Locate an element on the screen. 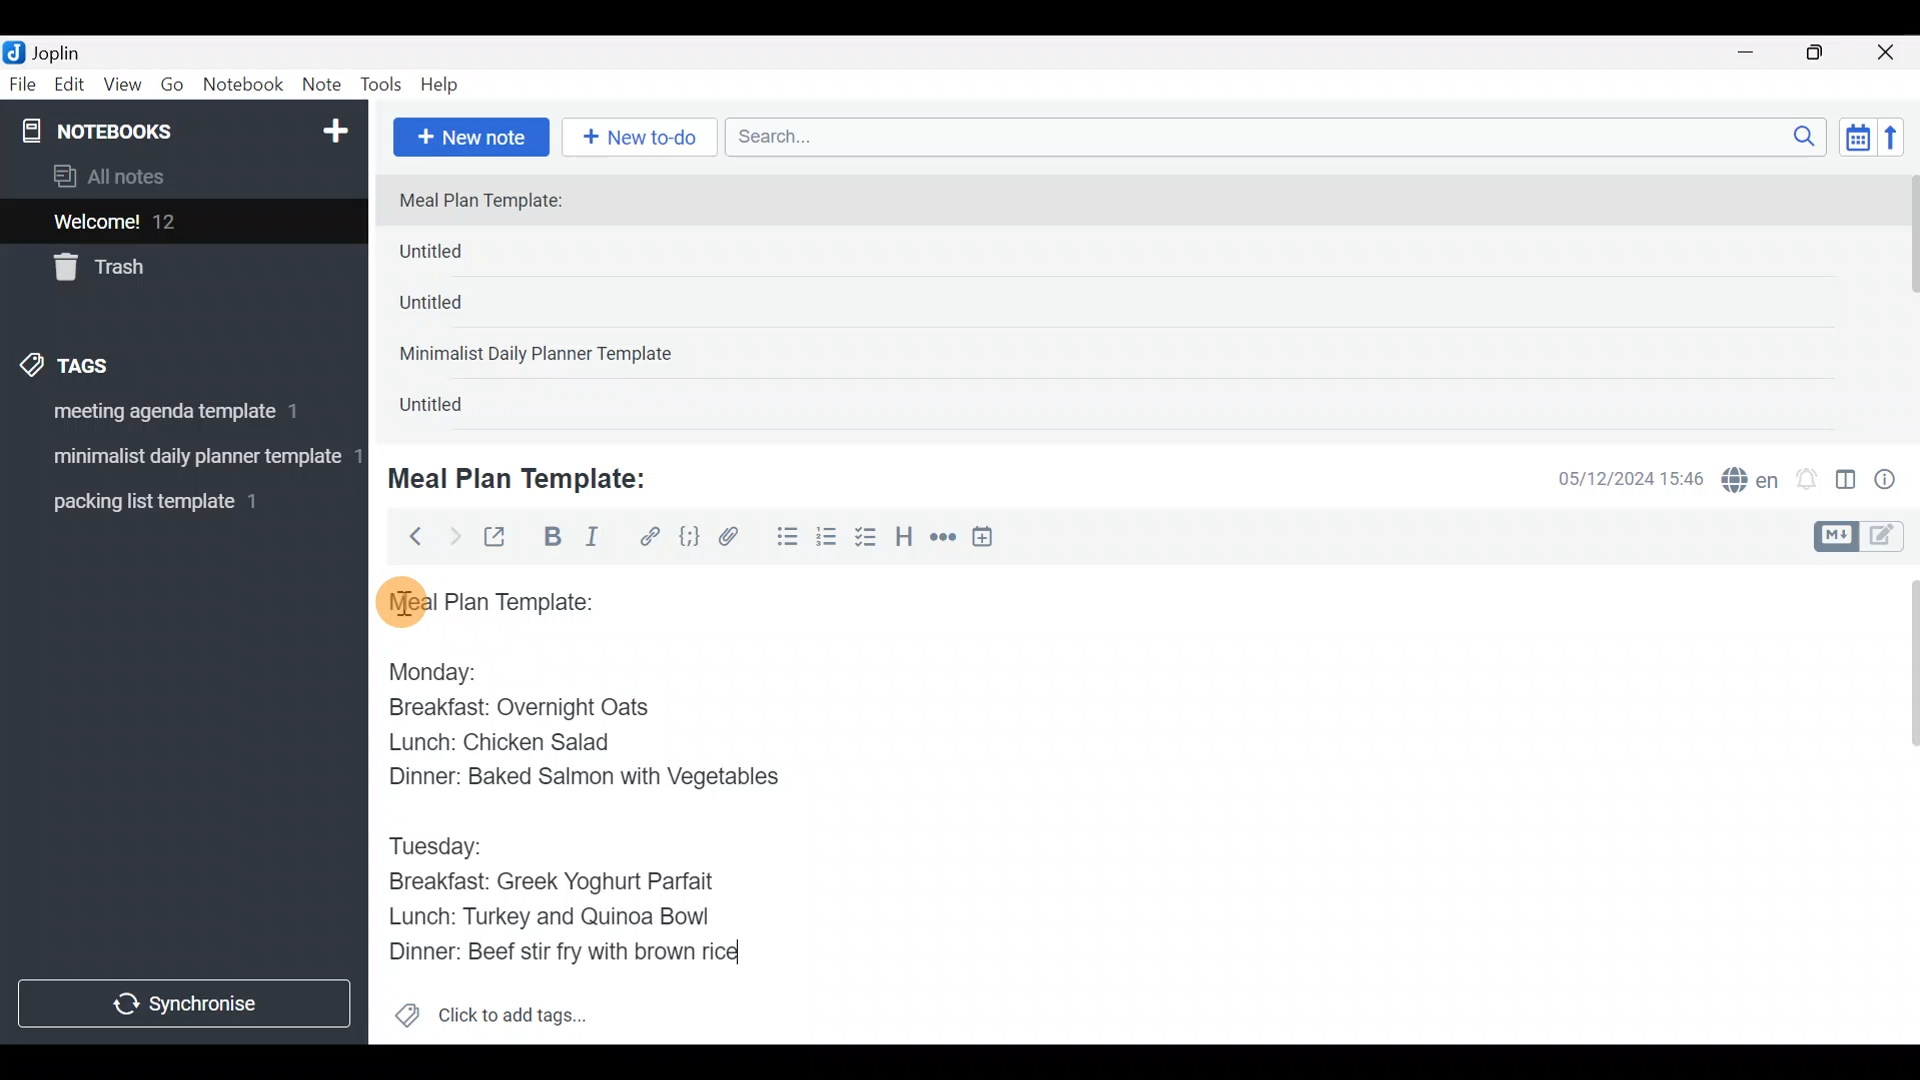 Image resolution: width=1920 pixels, height=1080 pixels. Dinner: Beef stir fry with brown rice is located at coordinates (560, 958).